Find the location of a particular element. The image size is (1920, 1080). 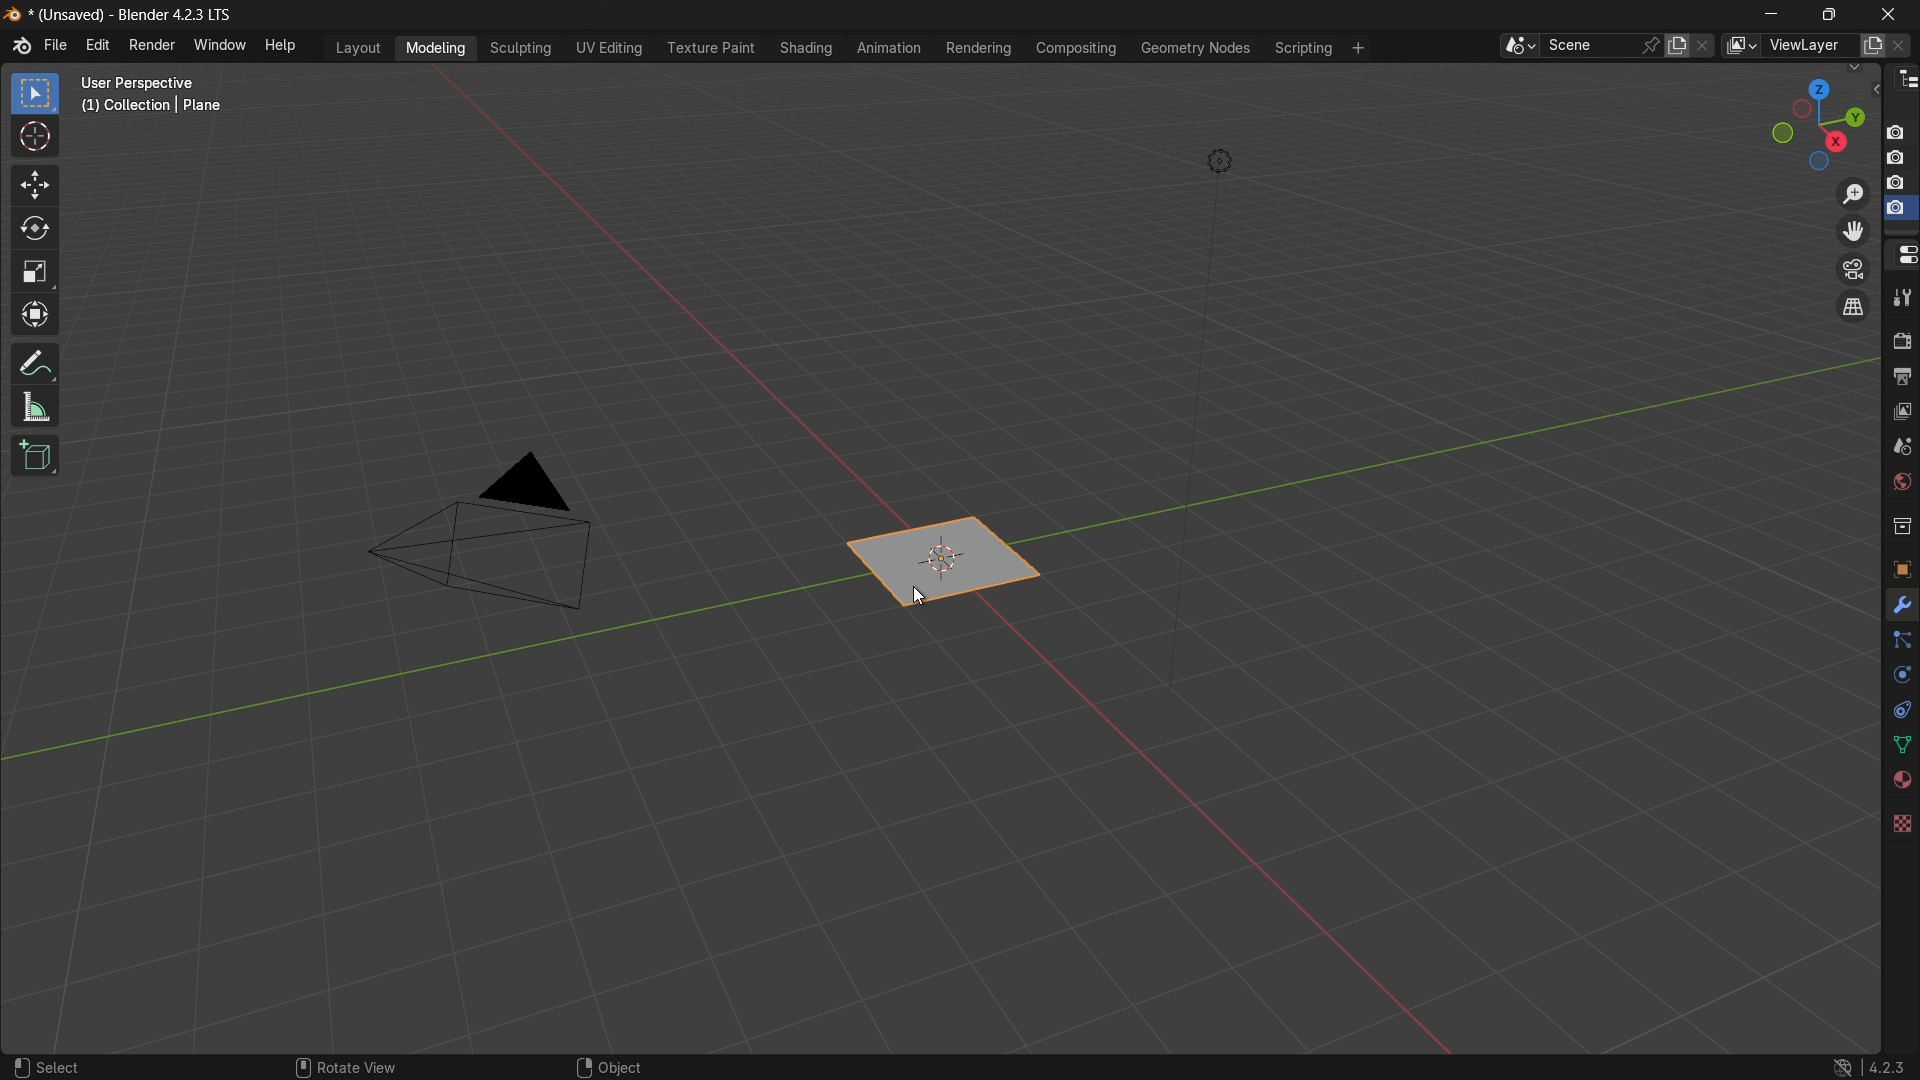

file menu is located at coordinates (56, 46).